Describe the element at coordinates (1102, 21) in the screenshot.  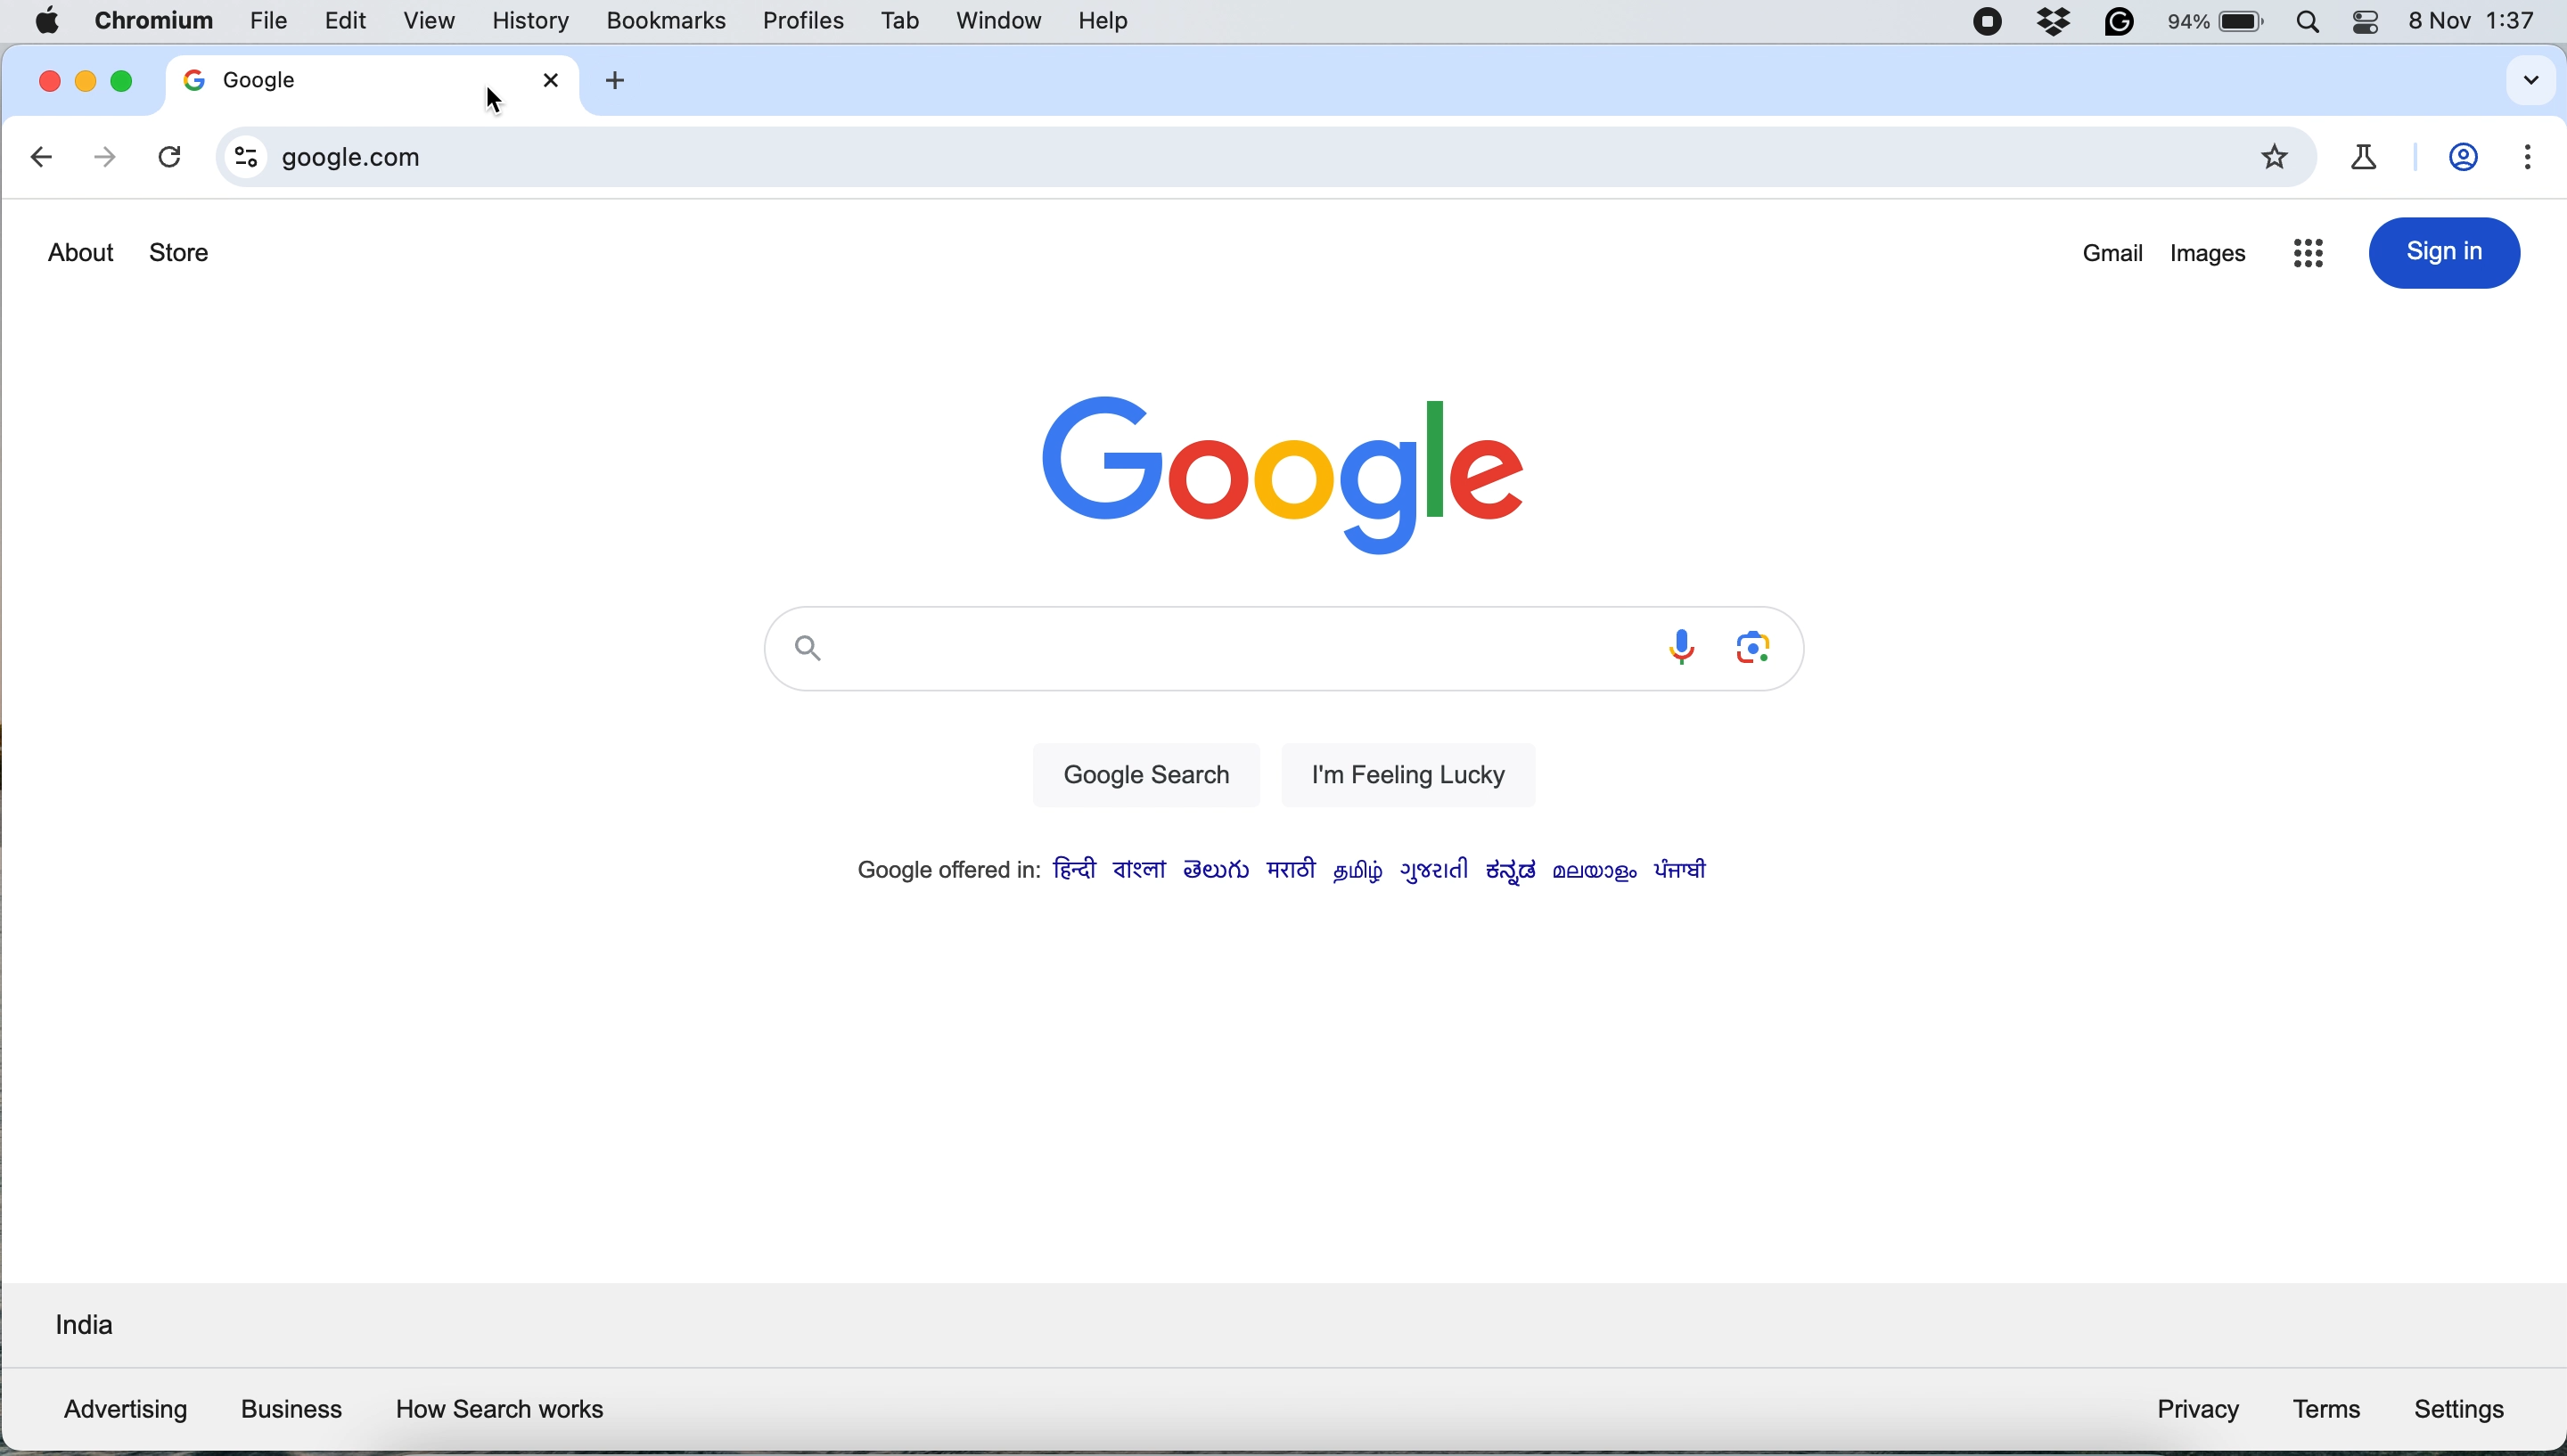
I see `help` at that location.